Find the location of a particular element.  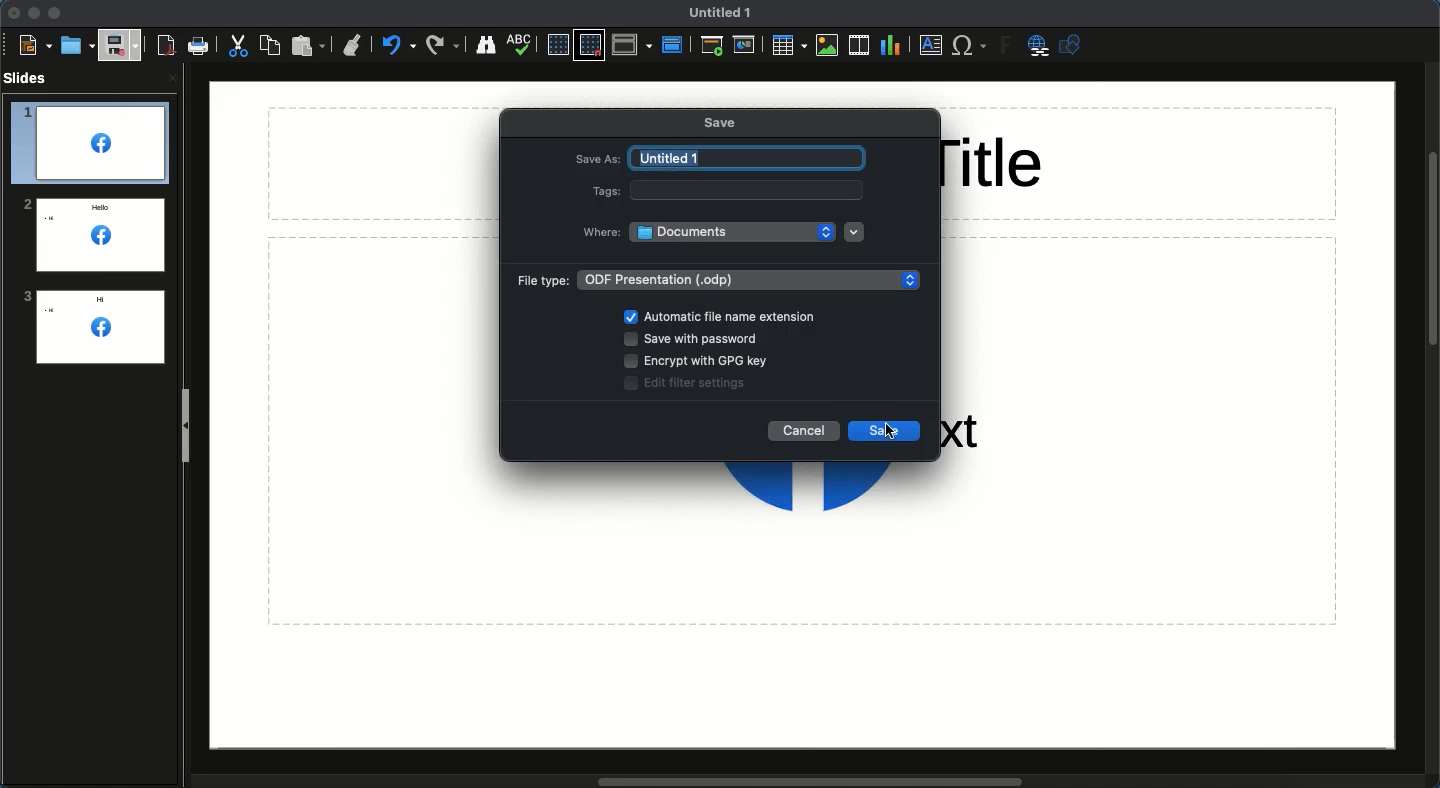

Cancel is located at coordinates (804, 432).